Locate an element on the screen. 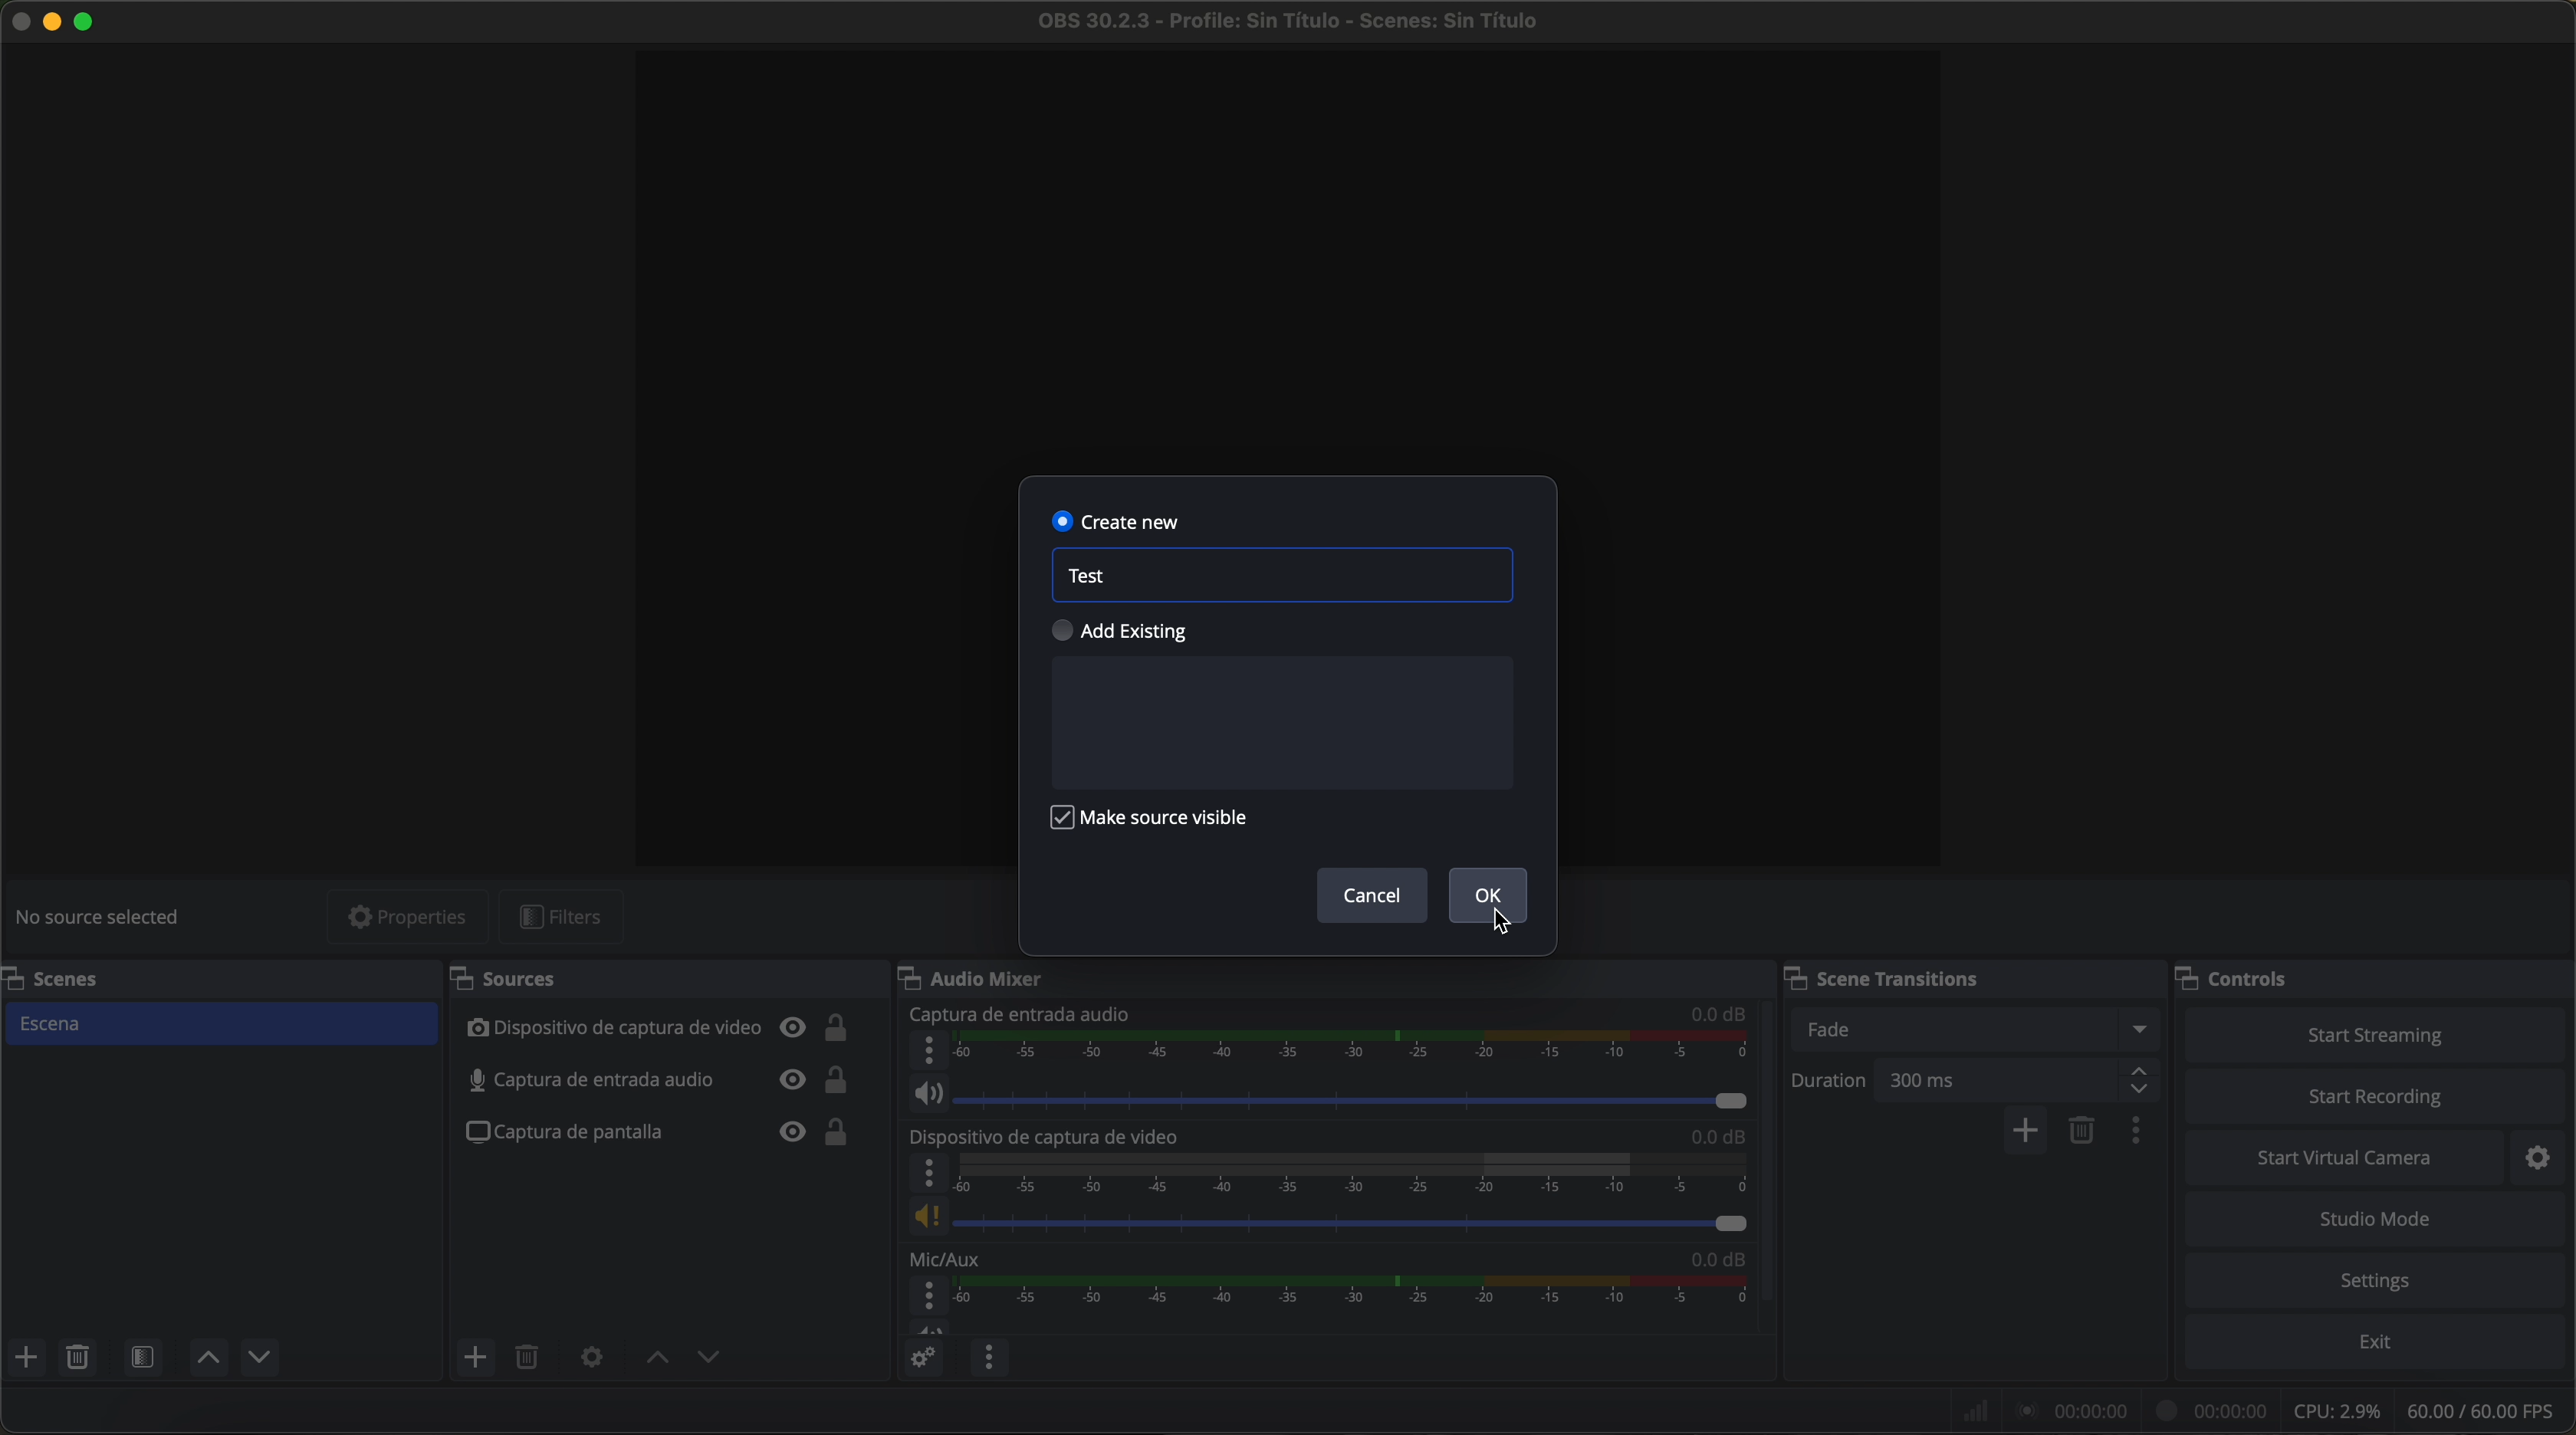 The height and width of the screenshot is (1435, 2576). start streaming is located at coordinates (2368, 1033).